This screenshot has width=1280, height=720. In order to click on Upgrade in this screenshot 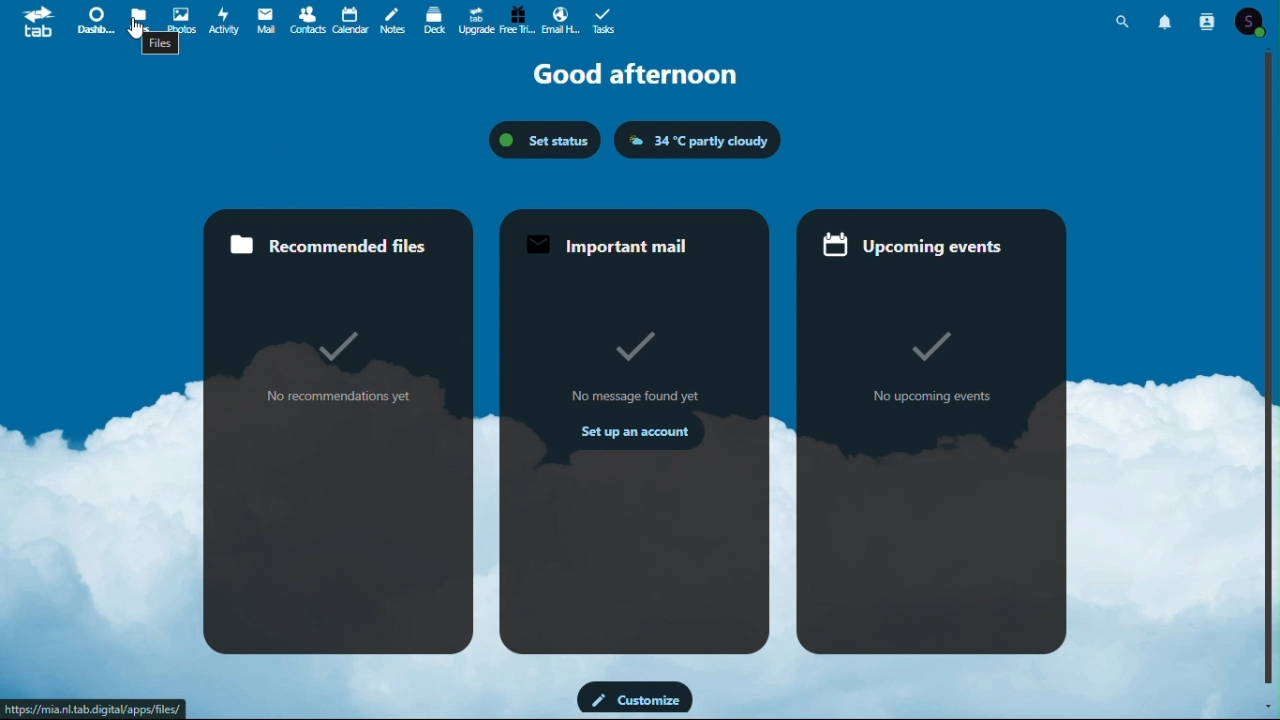, I will do `click(478, 20)`.